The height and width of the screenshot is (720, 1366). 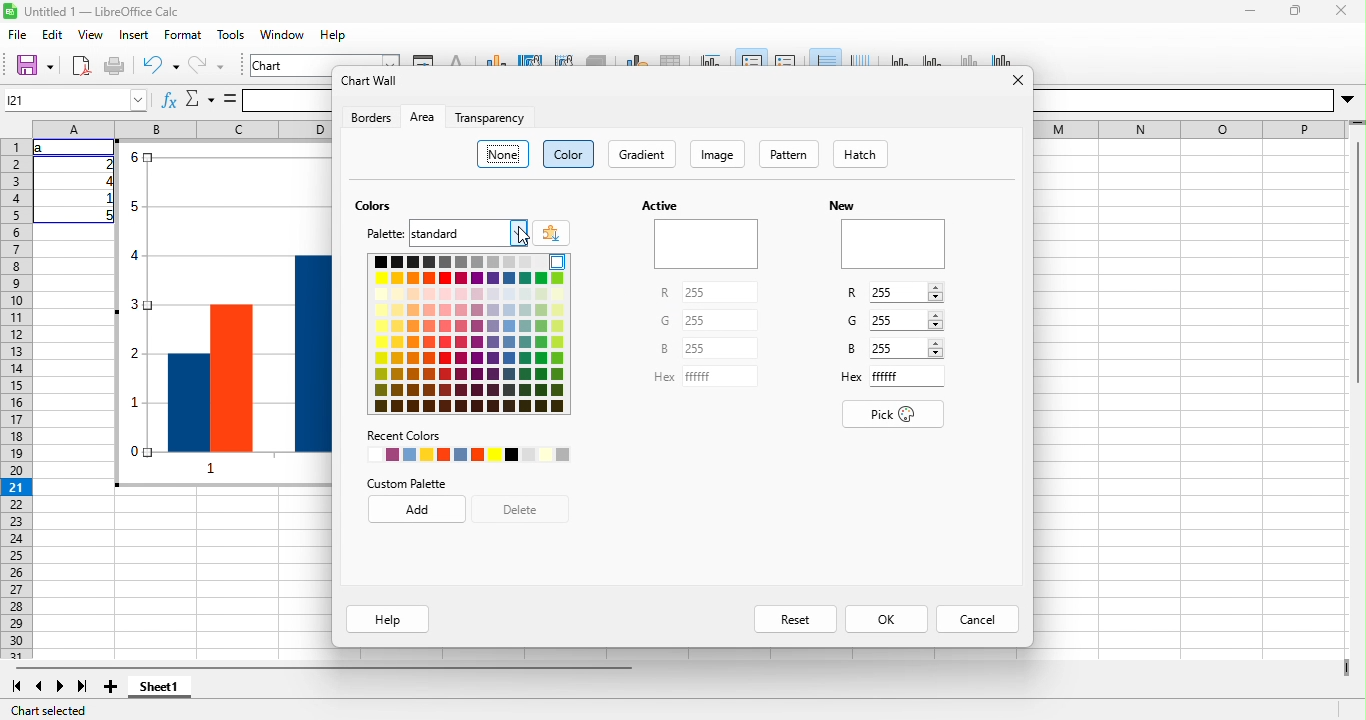 What do you see at coordinates (502, 154) in the screenshot?
I see `none` at bounding box center [502, 154].